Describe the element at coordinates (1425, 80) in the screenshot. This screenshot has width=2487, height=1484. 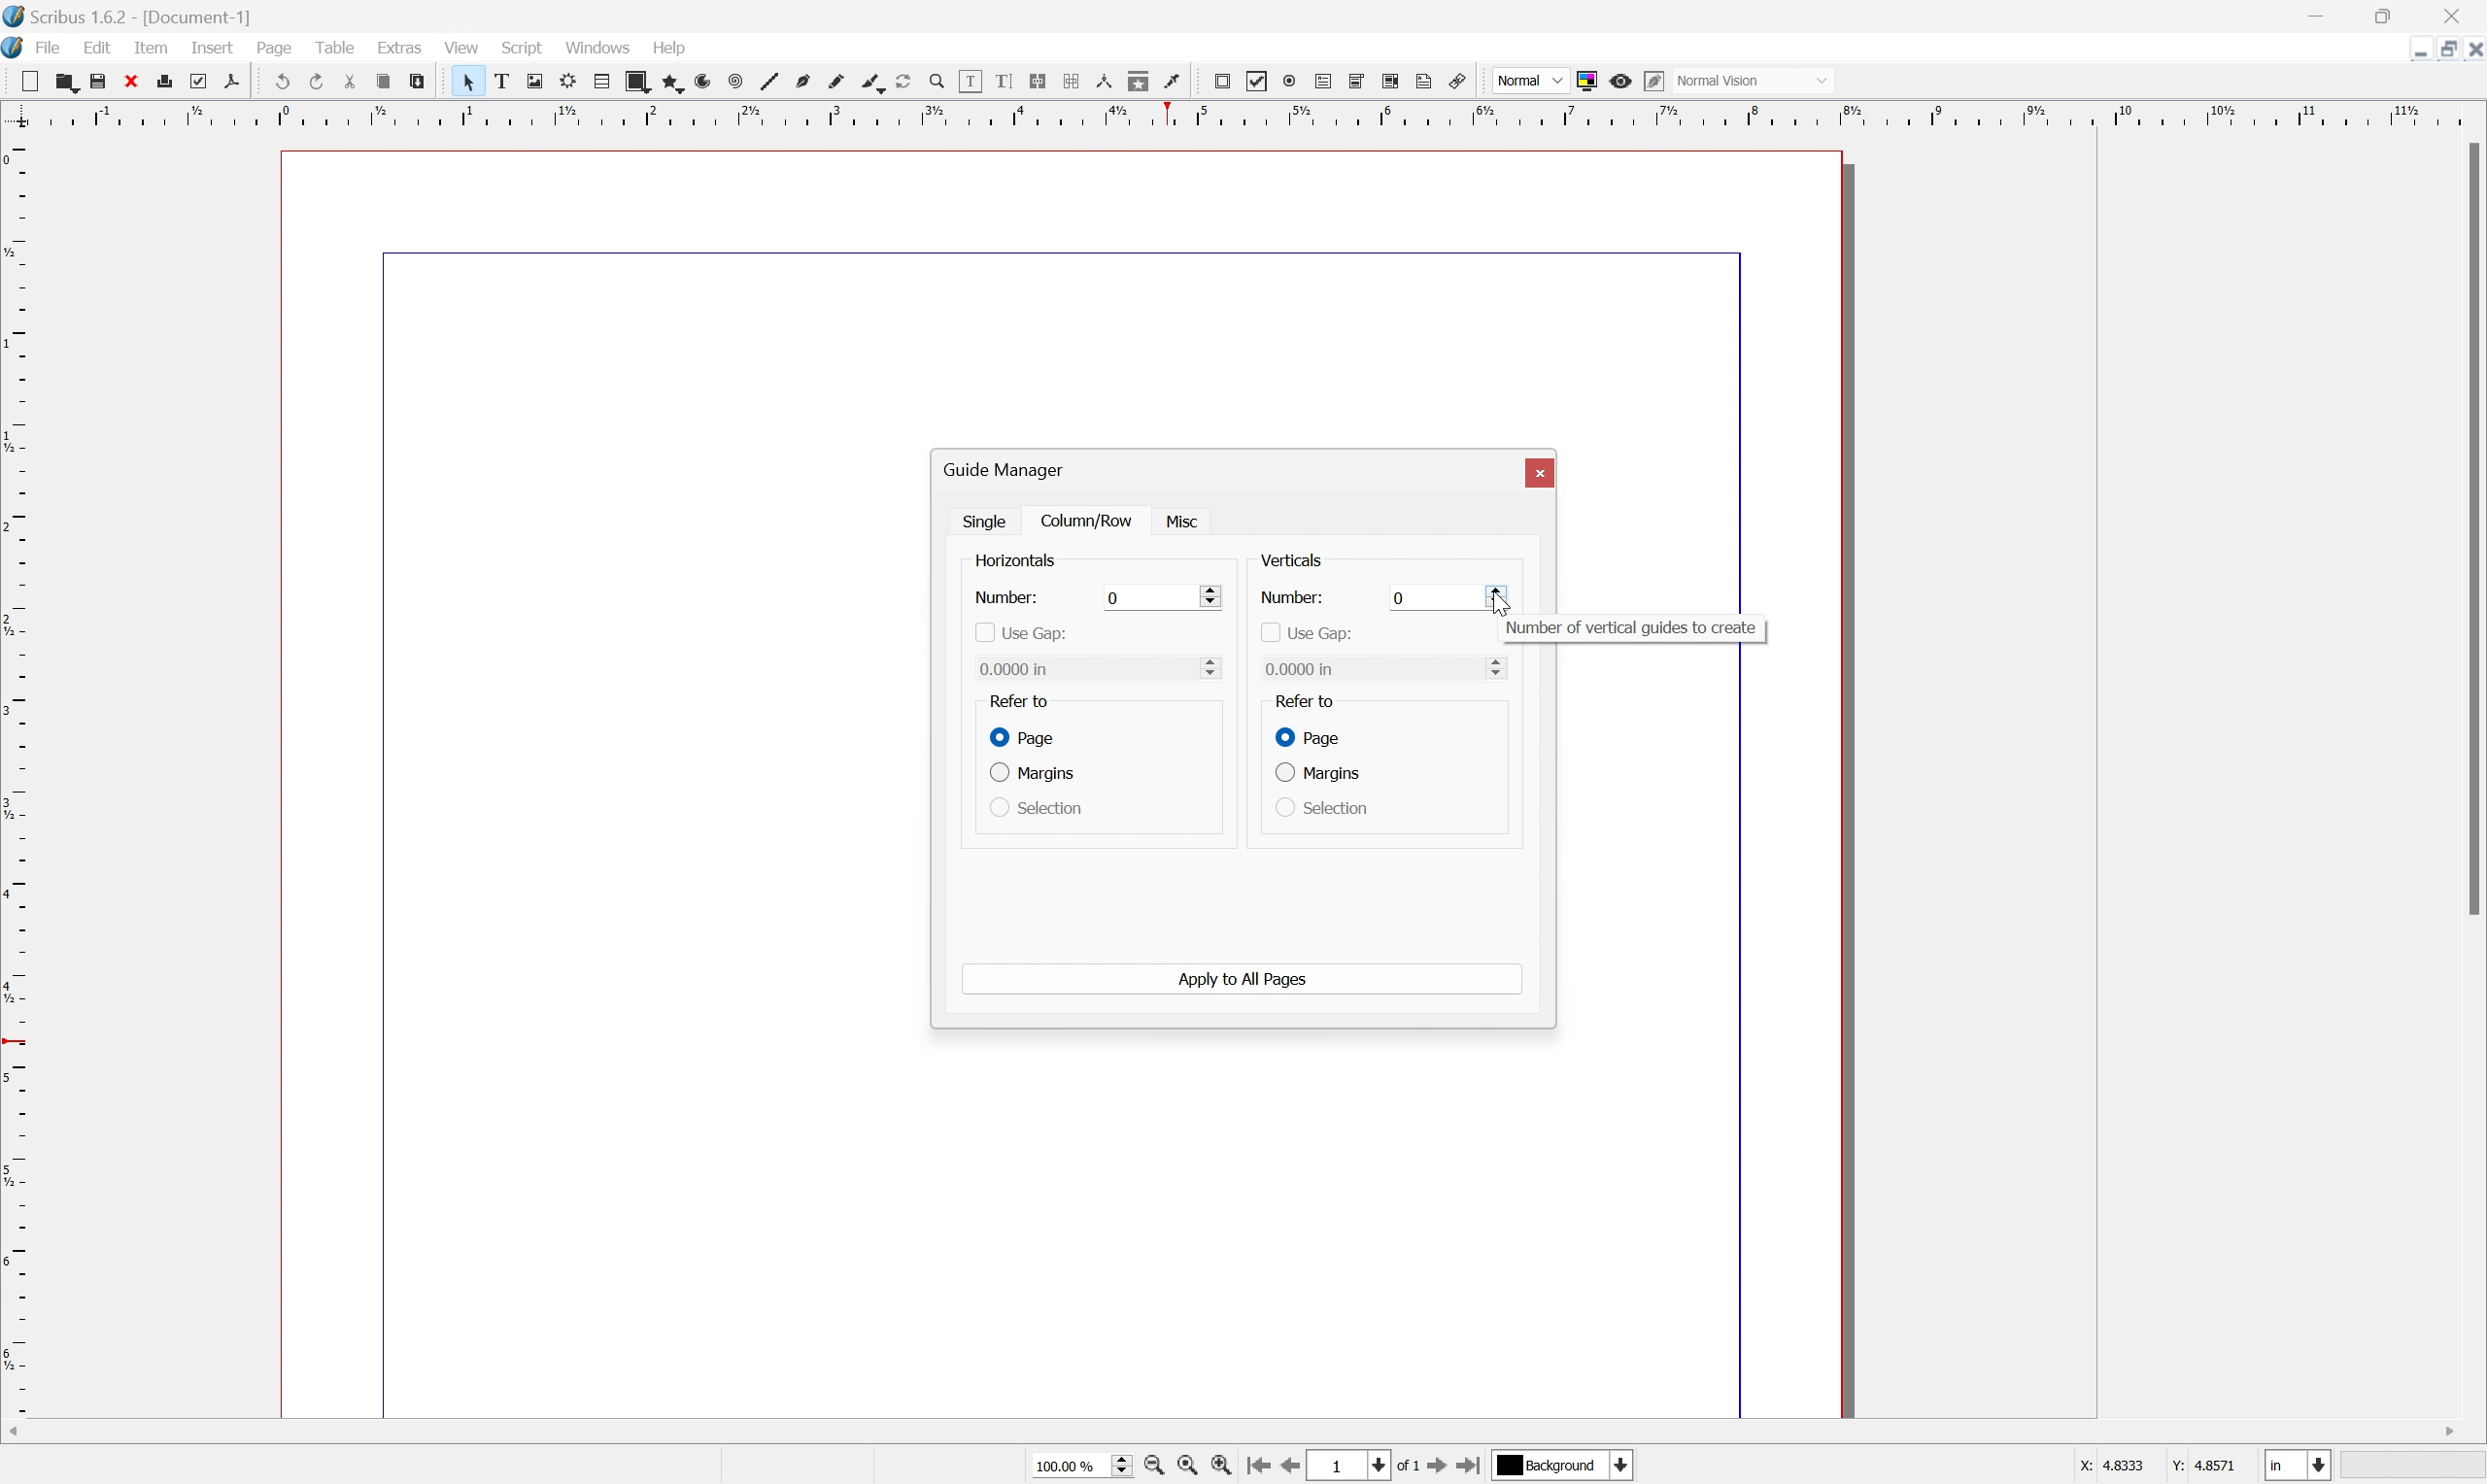
I see `text annotation` at that location.